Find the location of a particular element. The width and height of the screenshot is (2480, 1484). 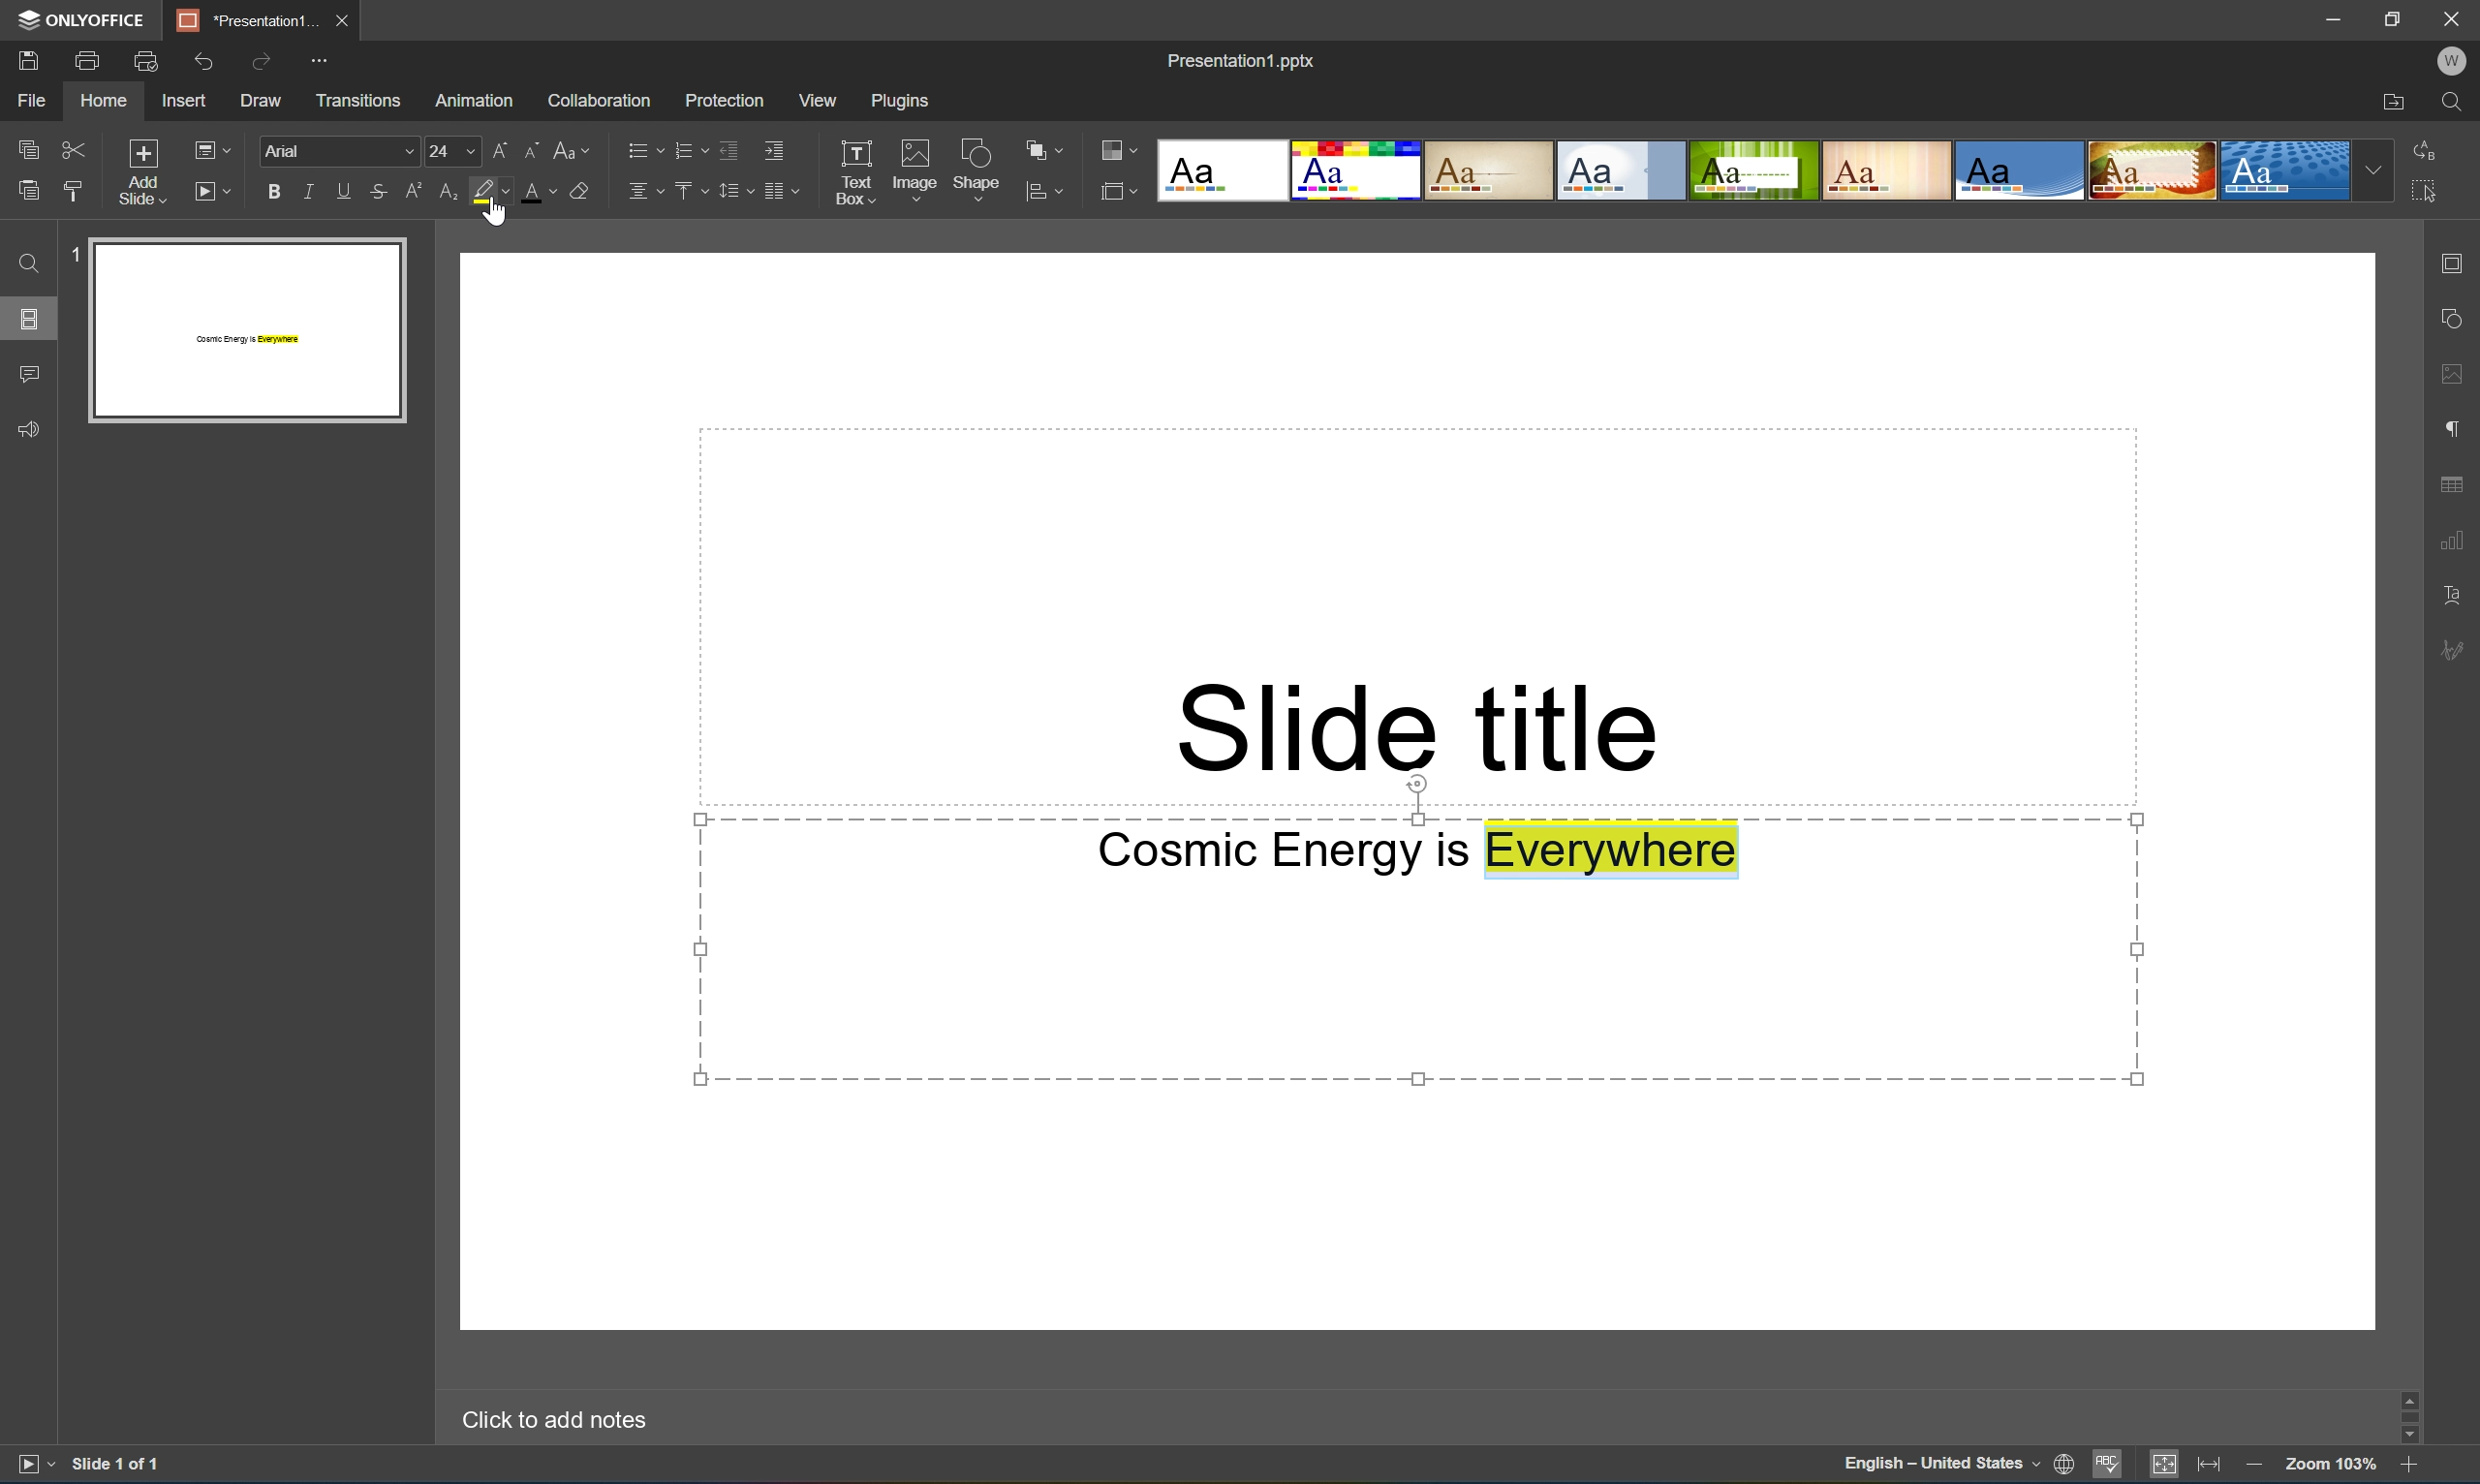

Undo is located at coordinates (205, 59).